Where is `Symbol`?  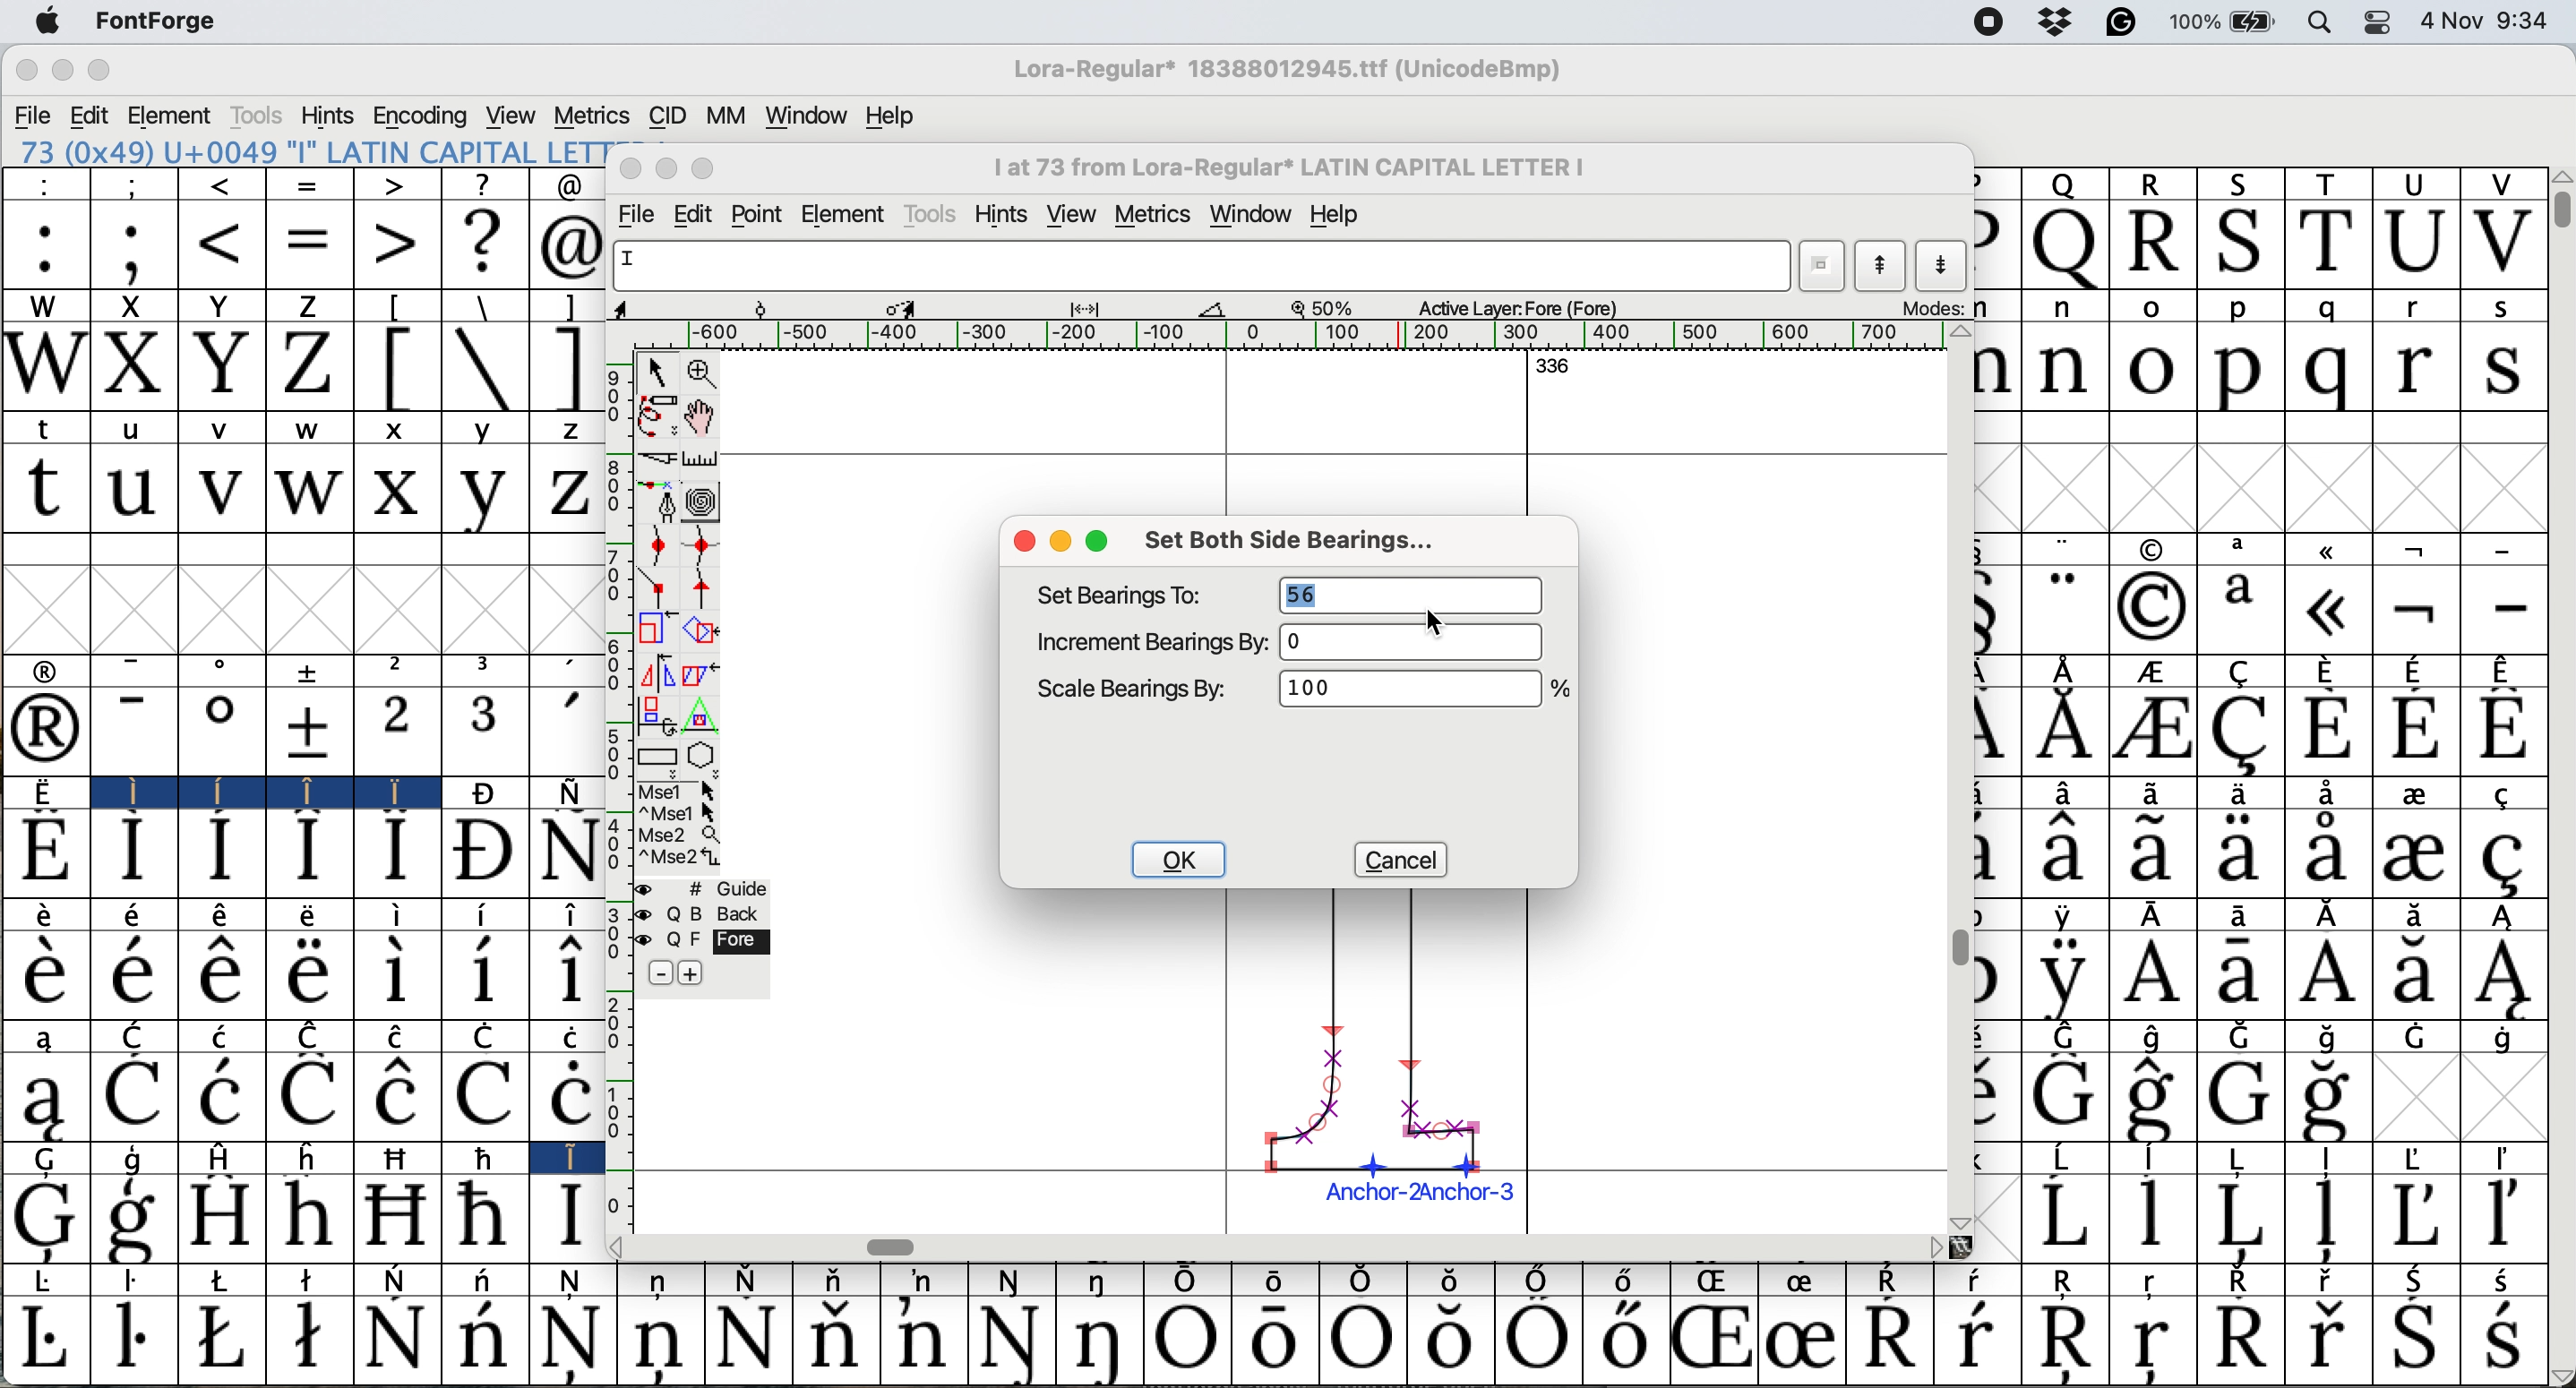
Symbol is located at coordinates (39, 973).